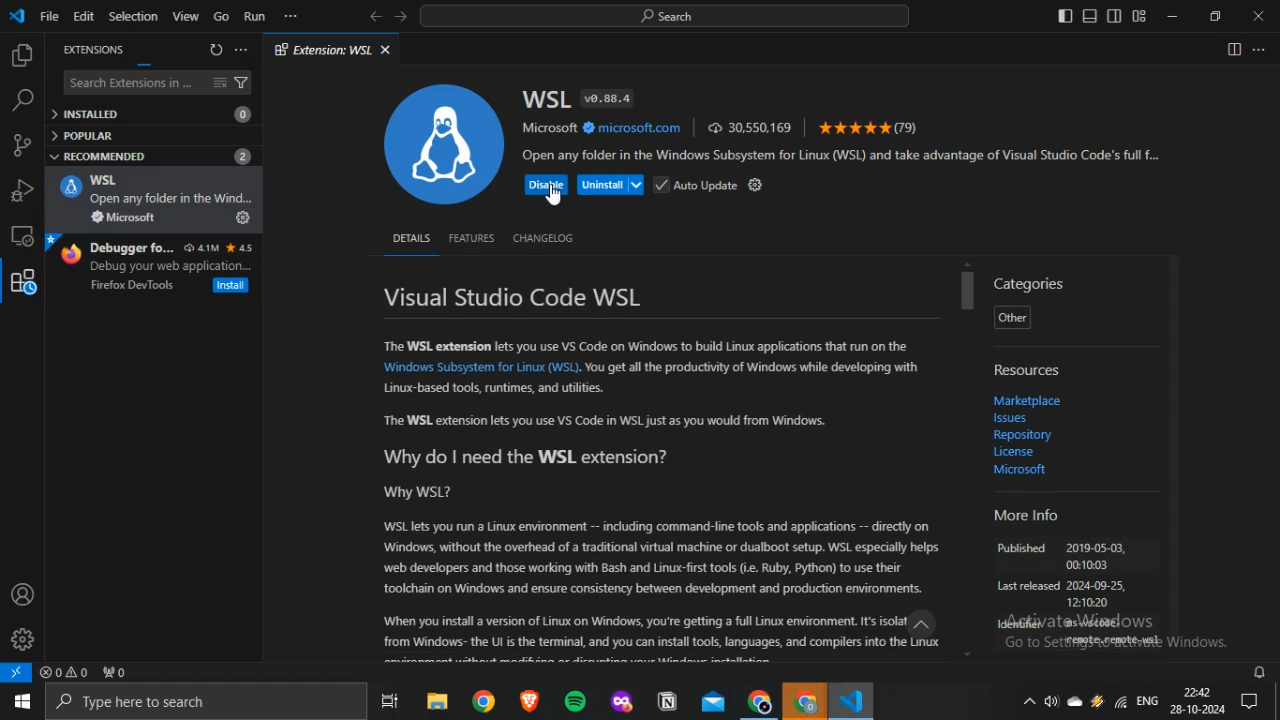 This screenshot has width=1280, height=720. I want to click on WSL, so click(104, 180).